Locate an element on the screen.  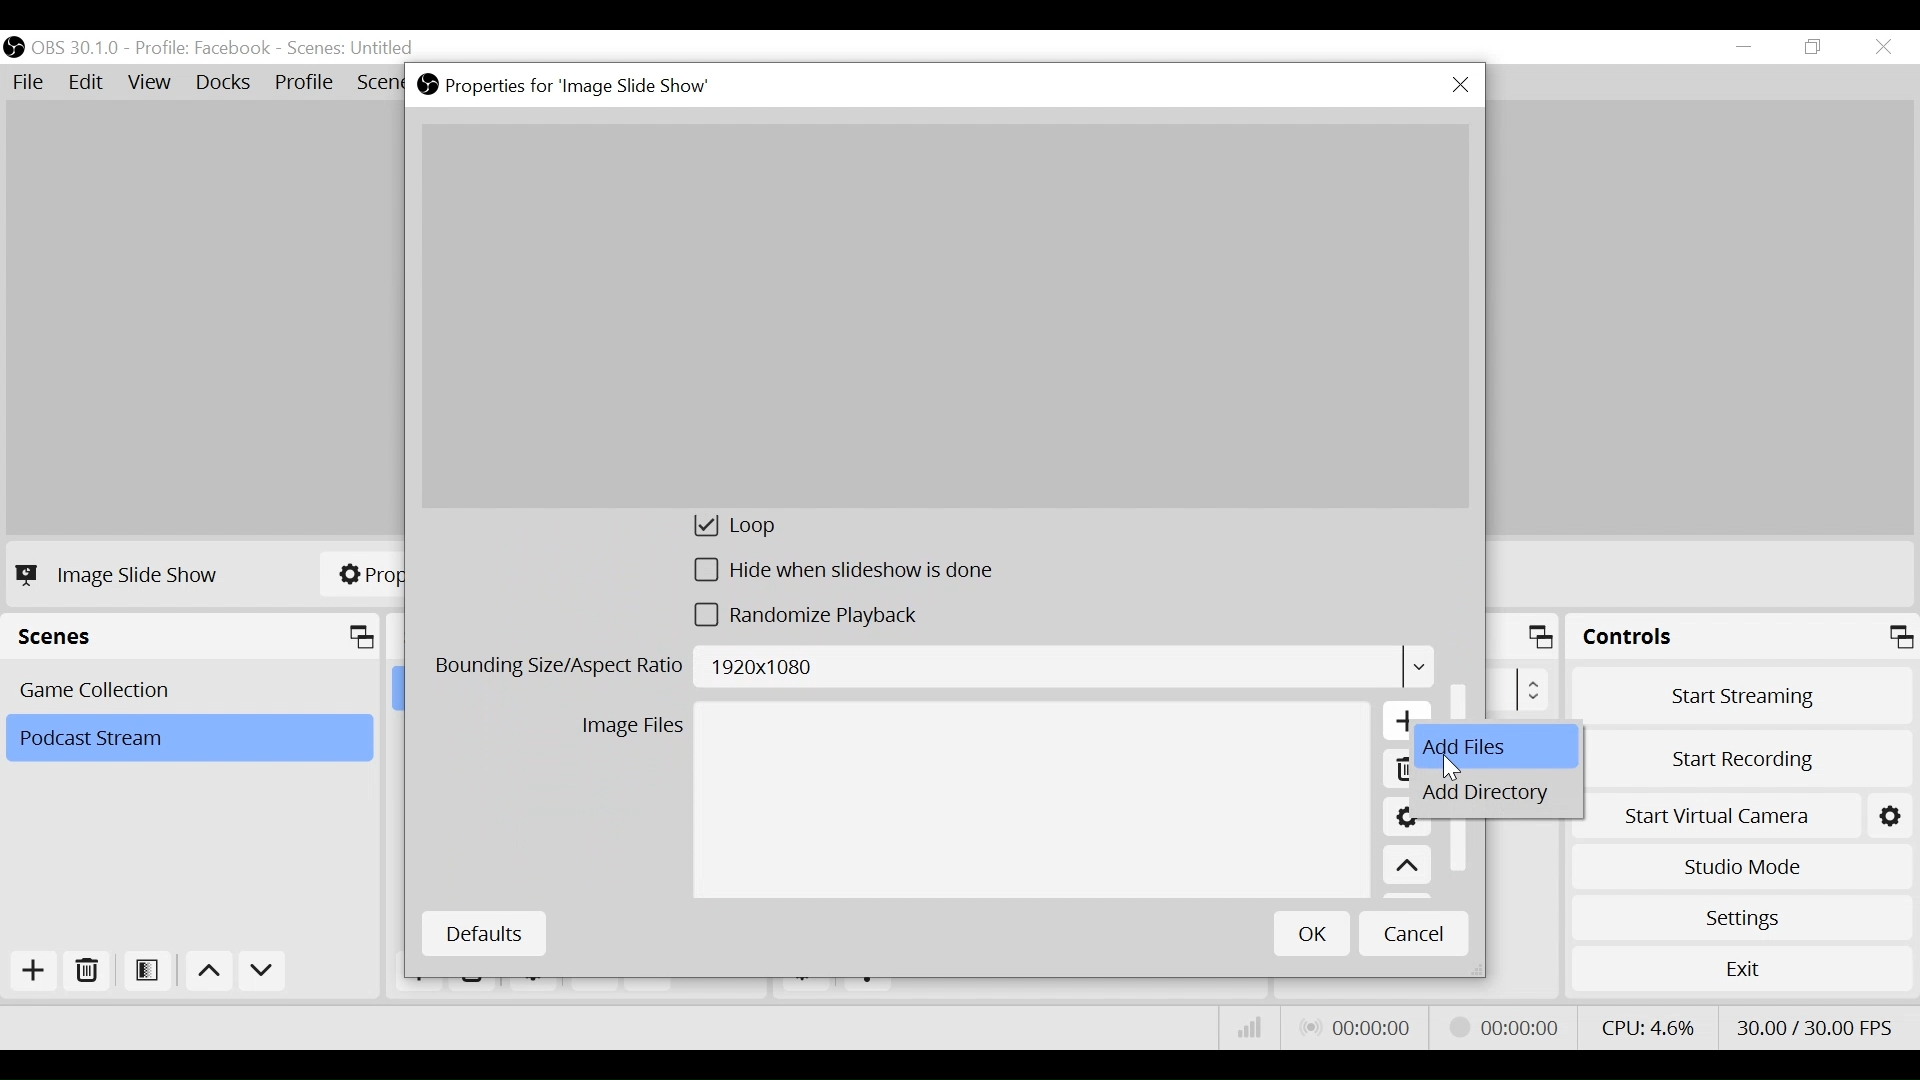
Scene is located at coordinates (193, 688).